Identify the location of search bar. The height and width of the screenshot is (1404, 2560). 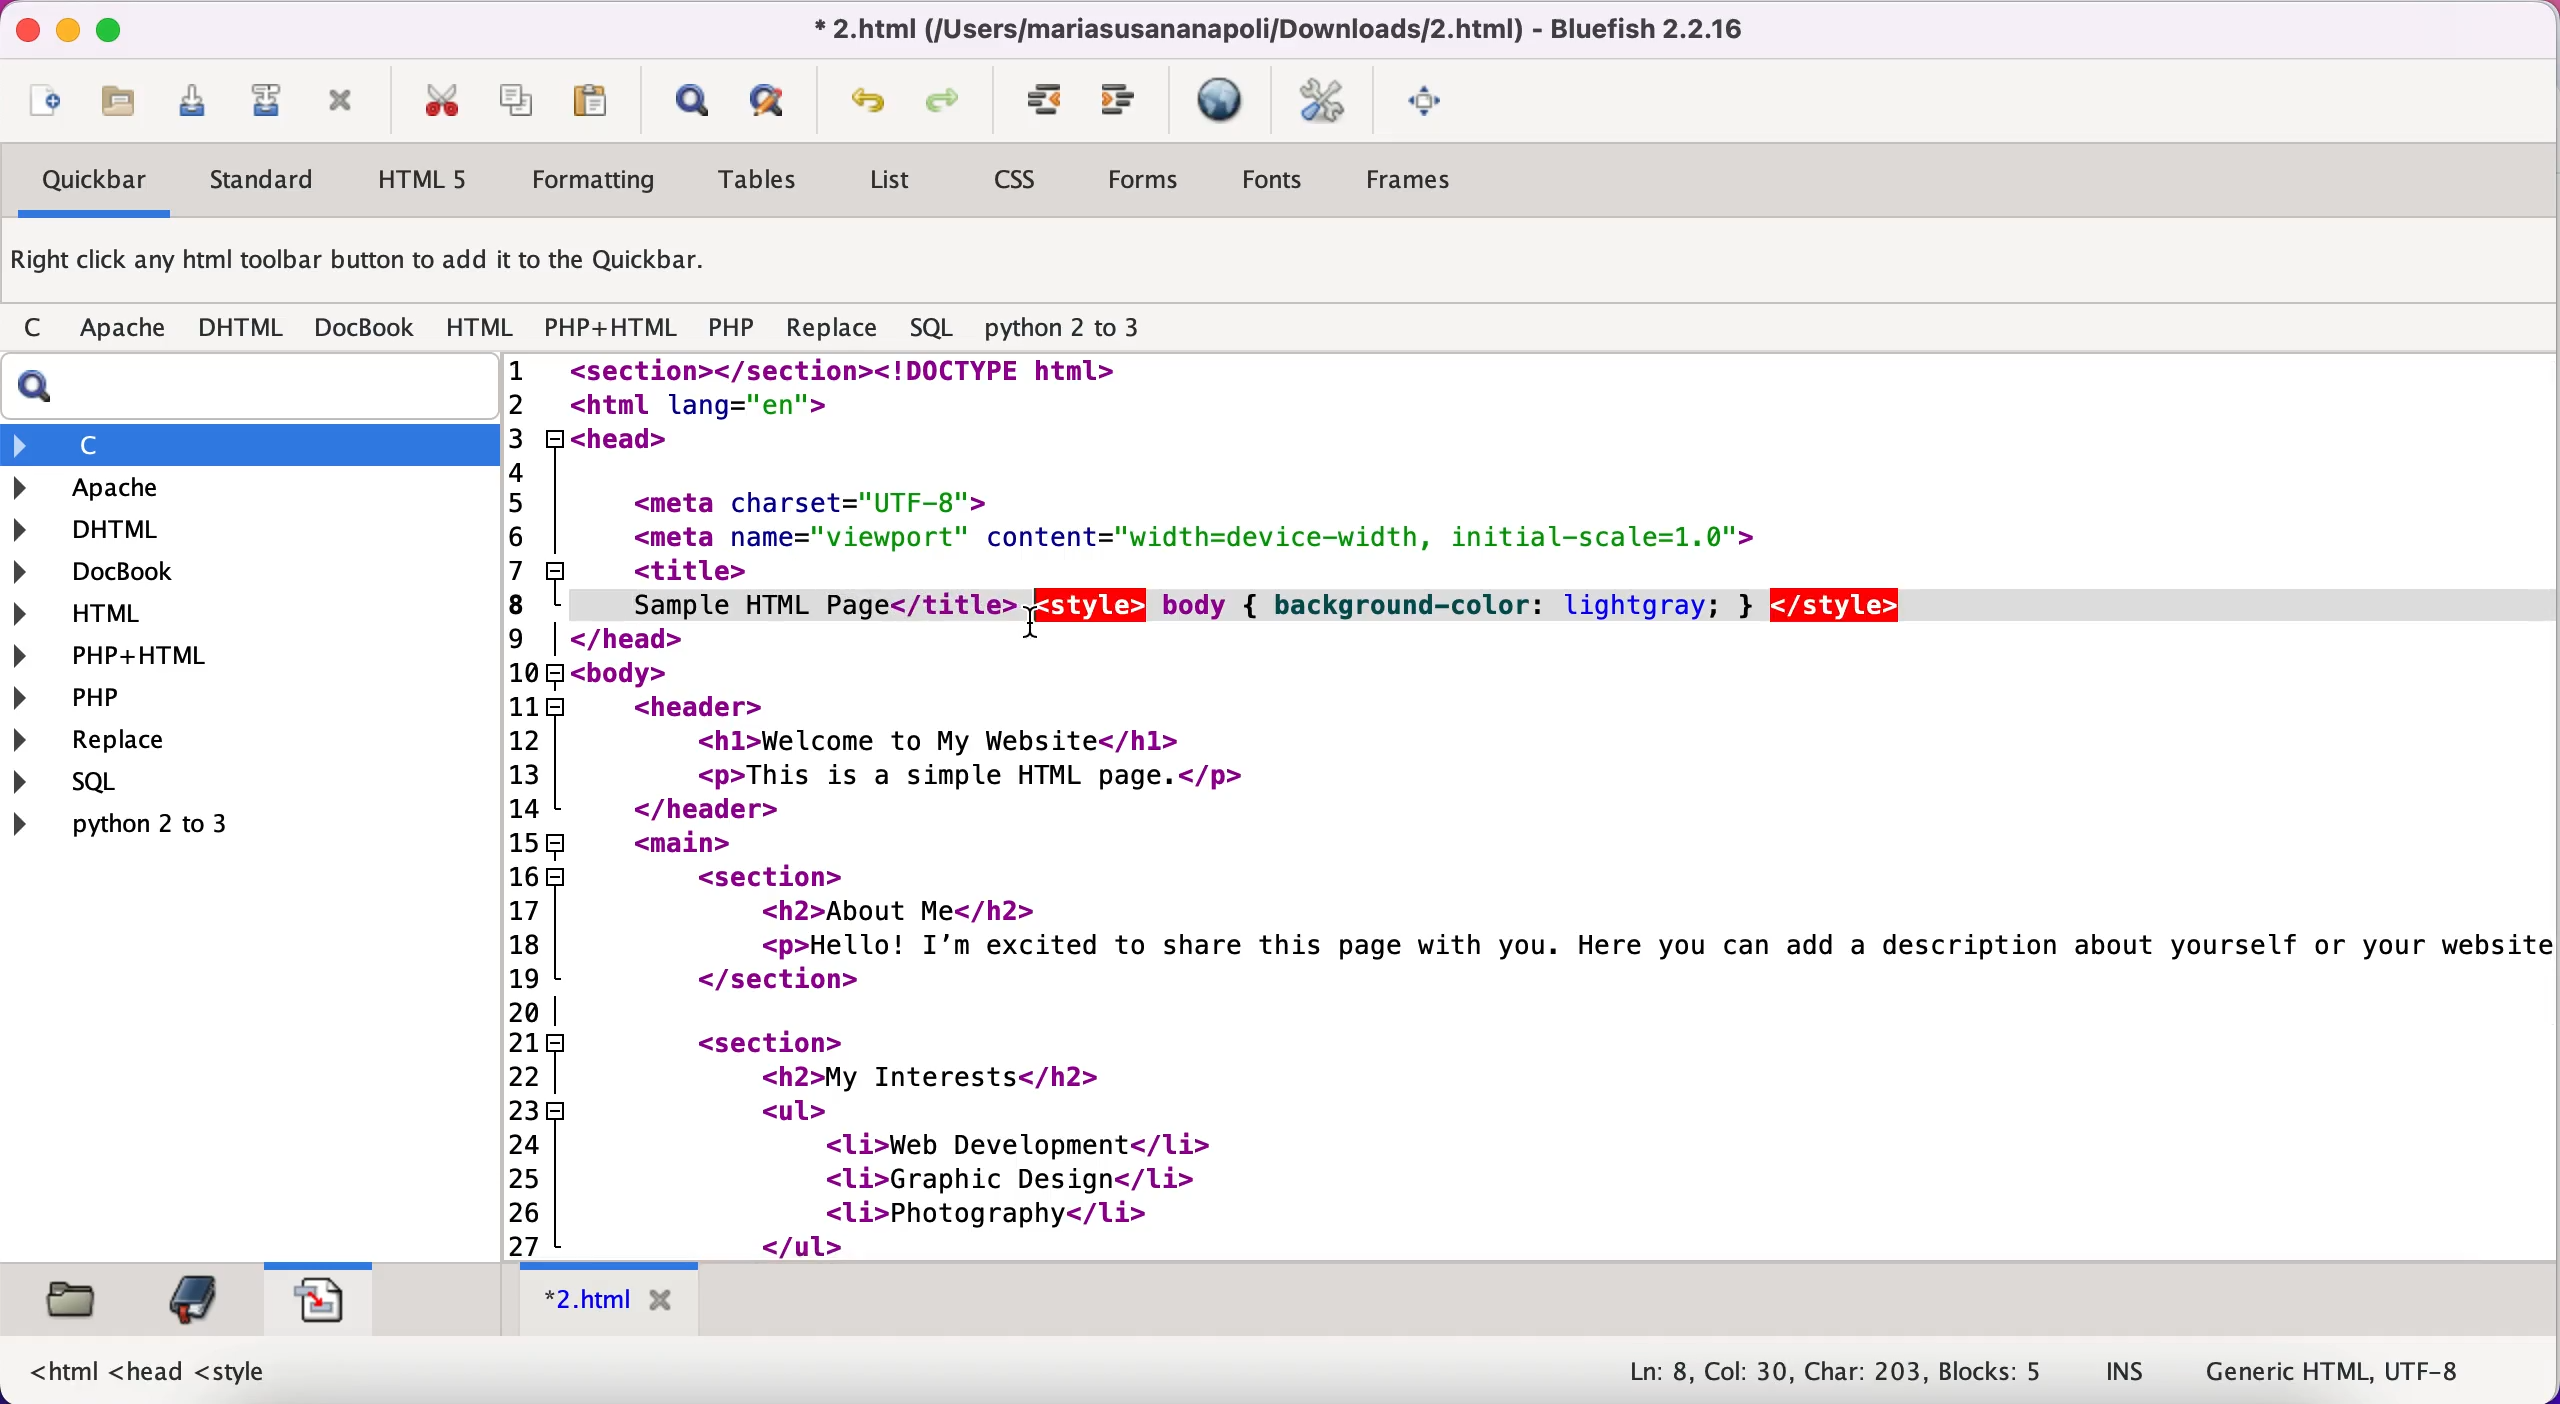
(245, 387).